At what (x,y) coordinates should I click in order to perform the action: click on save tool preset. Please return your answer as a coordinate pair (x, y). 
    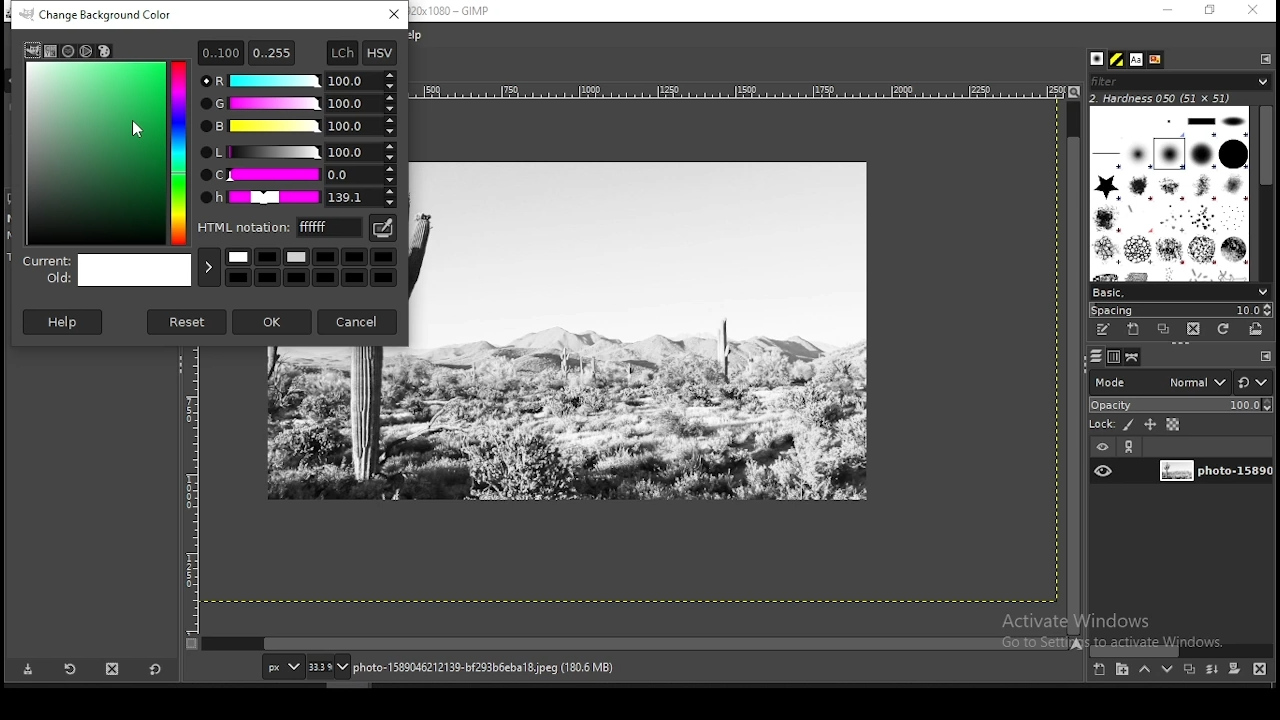
    Looking at the image, I should click on (26, 670).